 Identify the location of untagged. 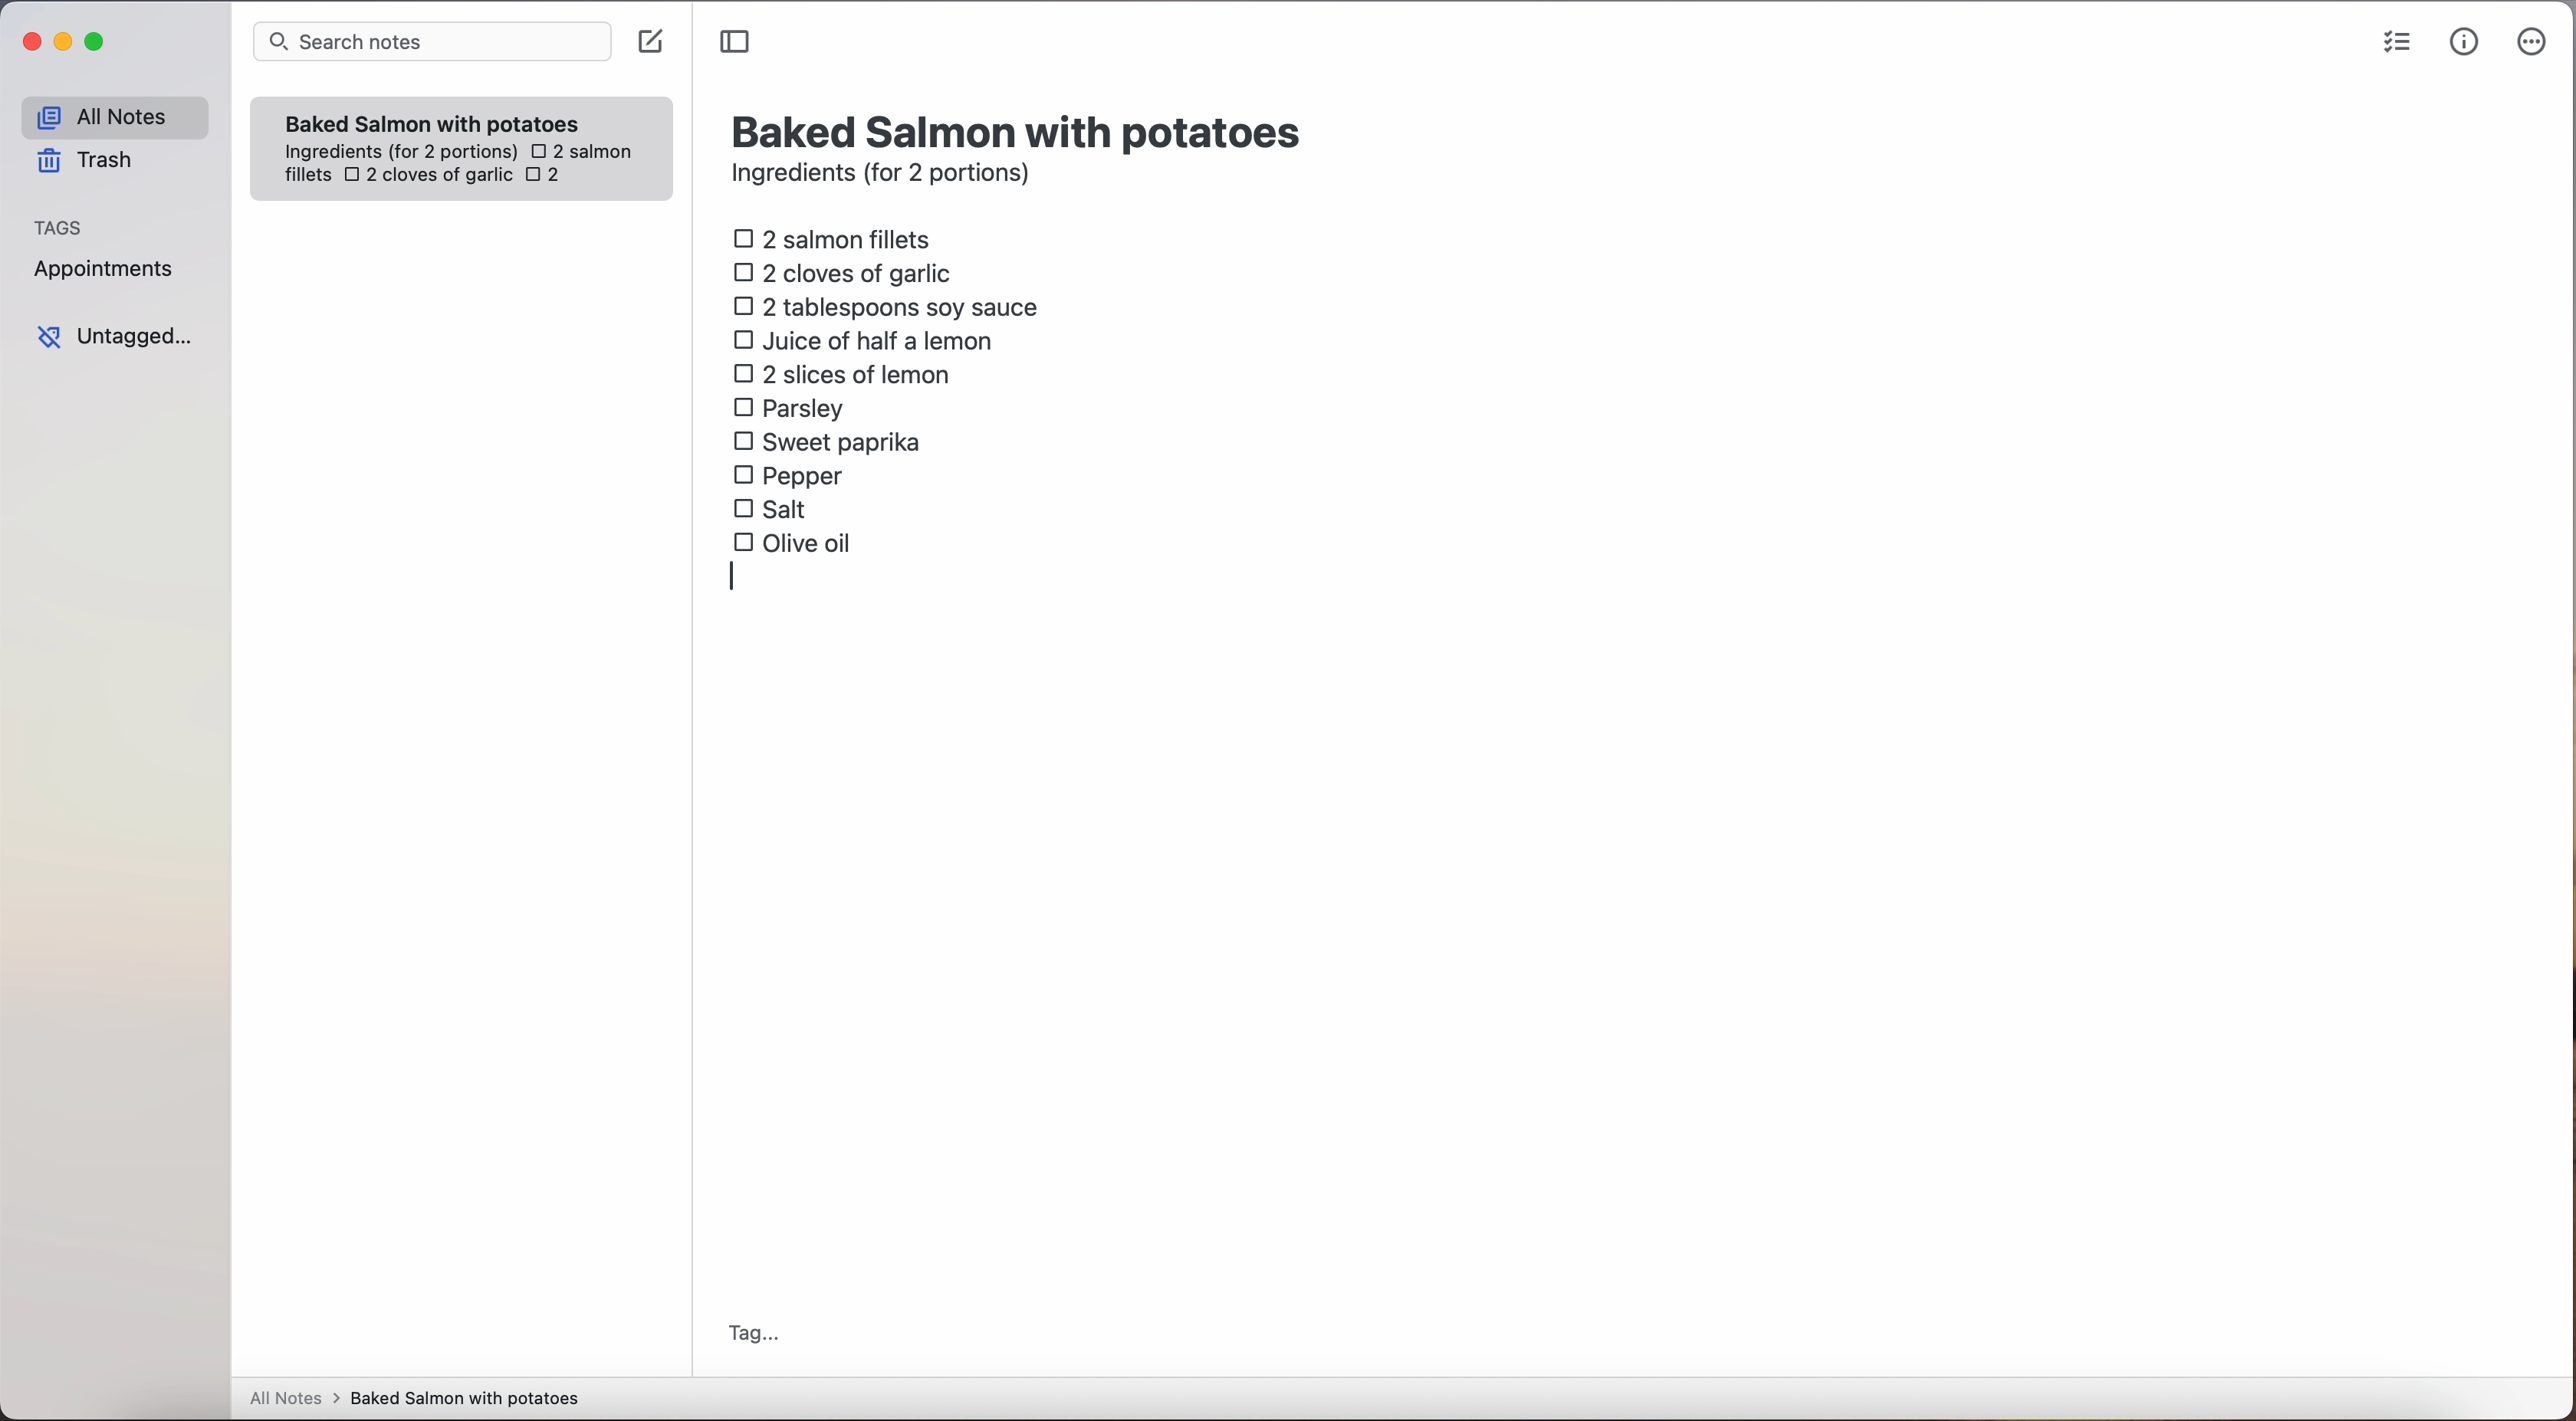
(117, 336).